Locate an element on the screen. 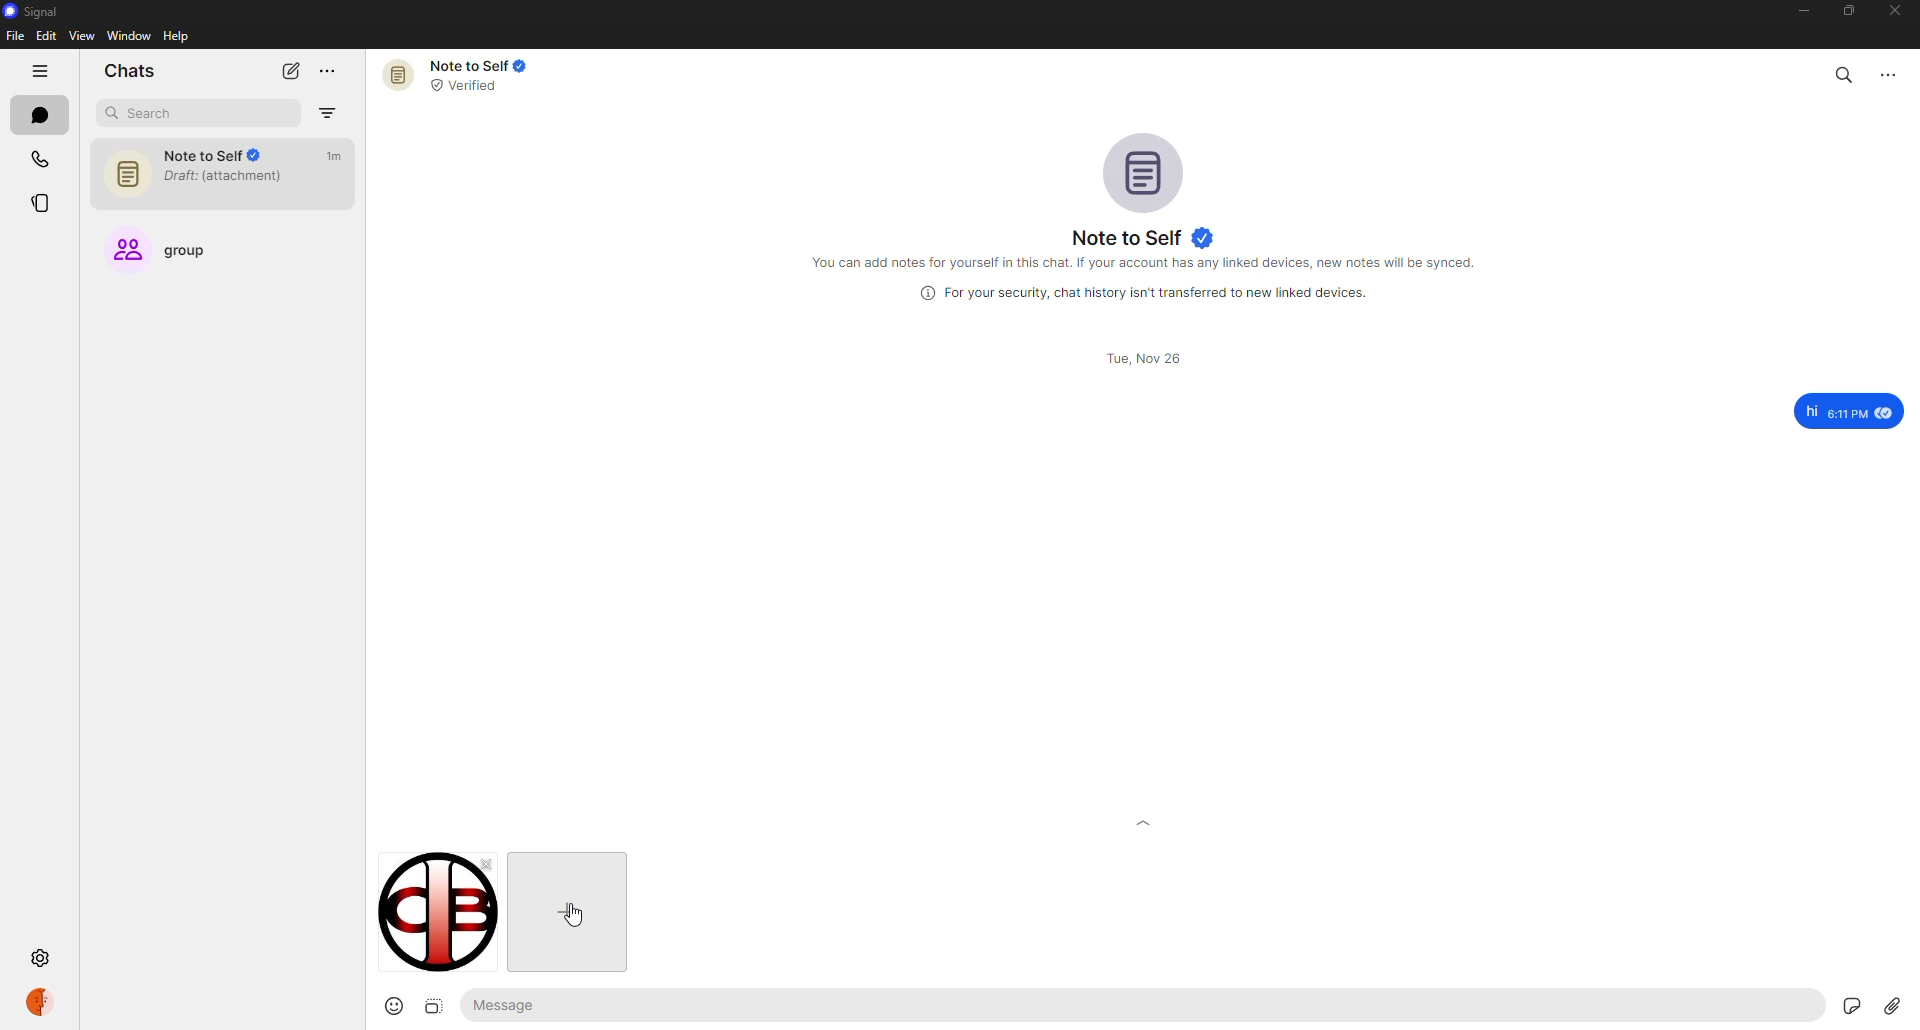  expand is located at coordinates (1144, 823).